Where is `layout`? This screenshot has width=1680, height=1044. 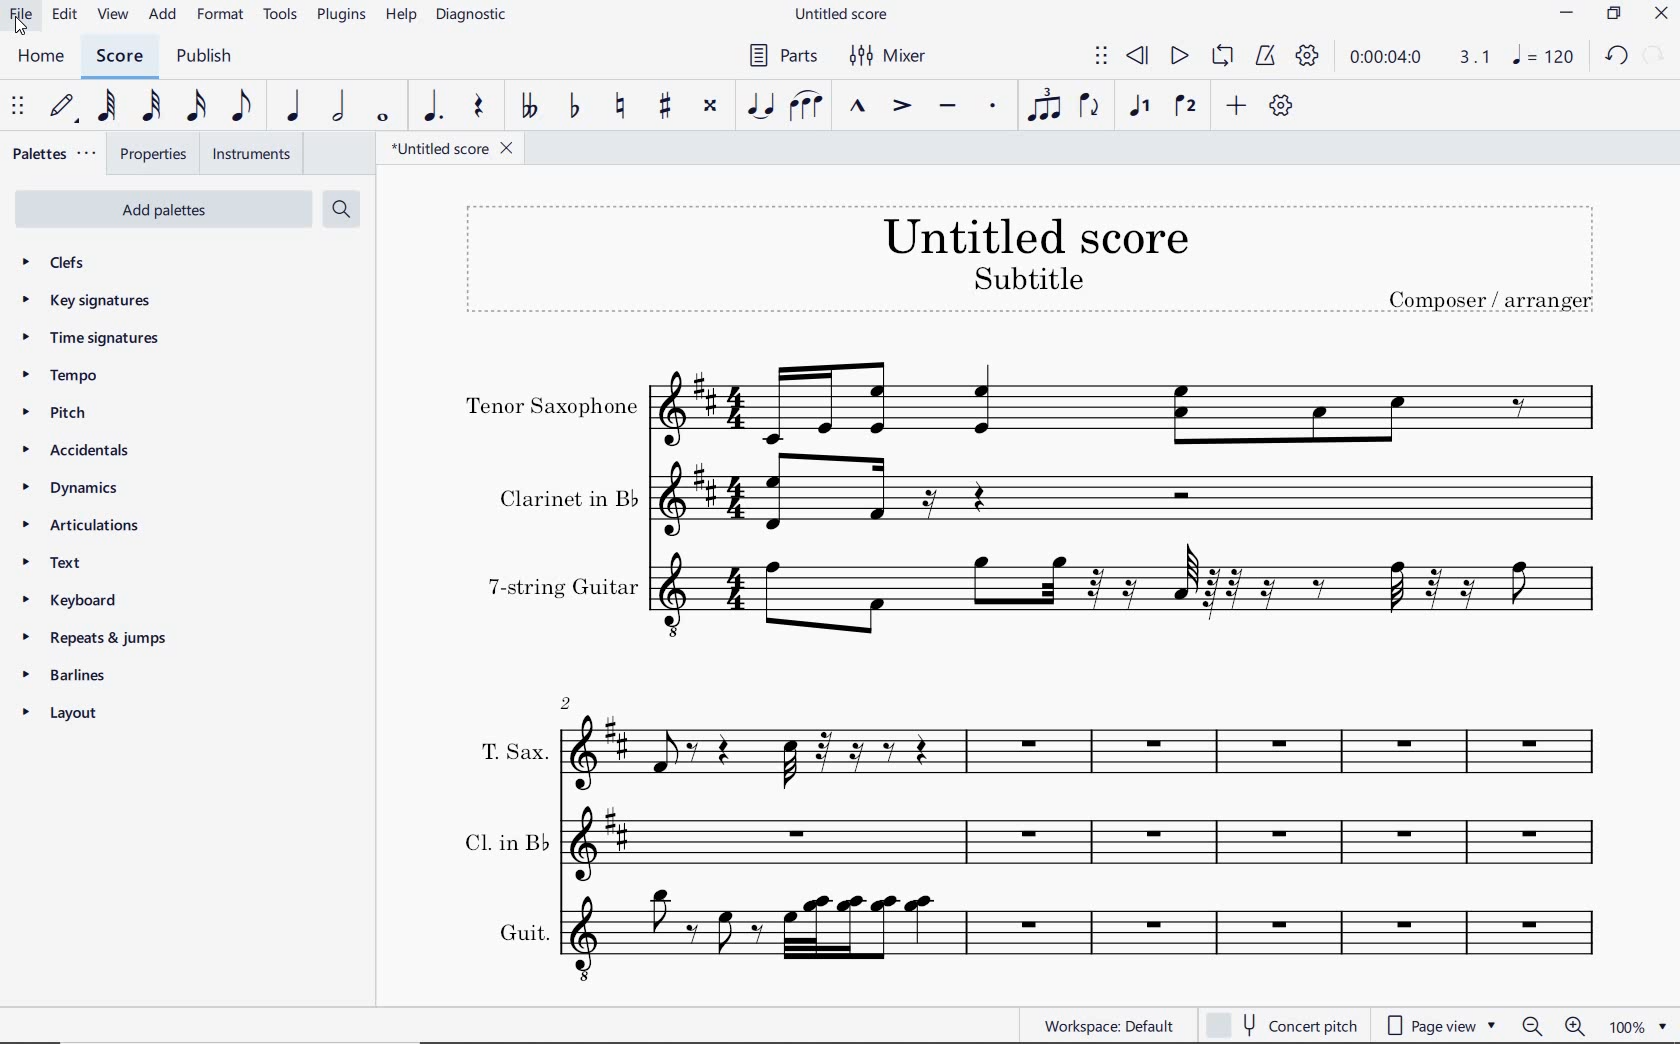 layout is located at coordinates (66, 714).